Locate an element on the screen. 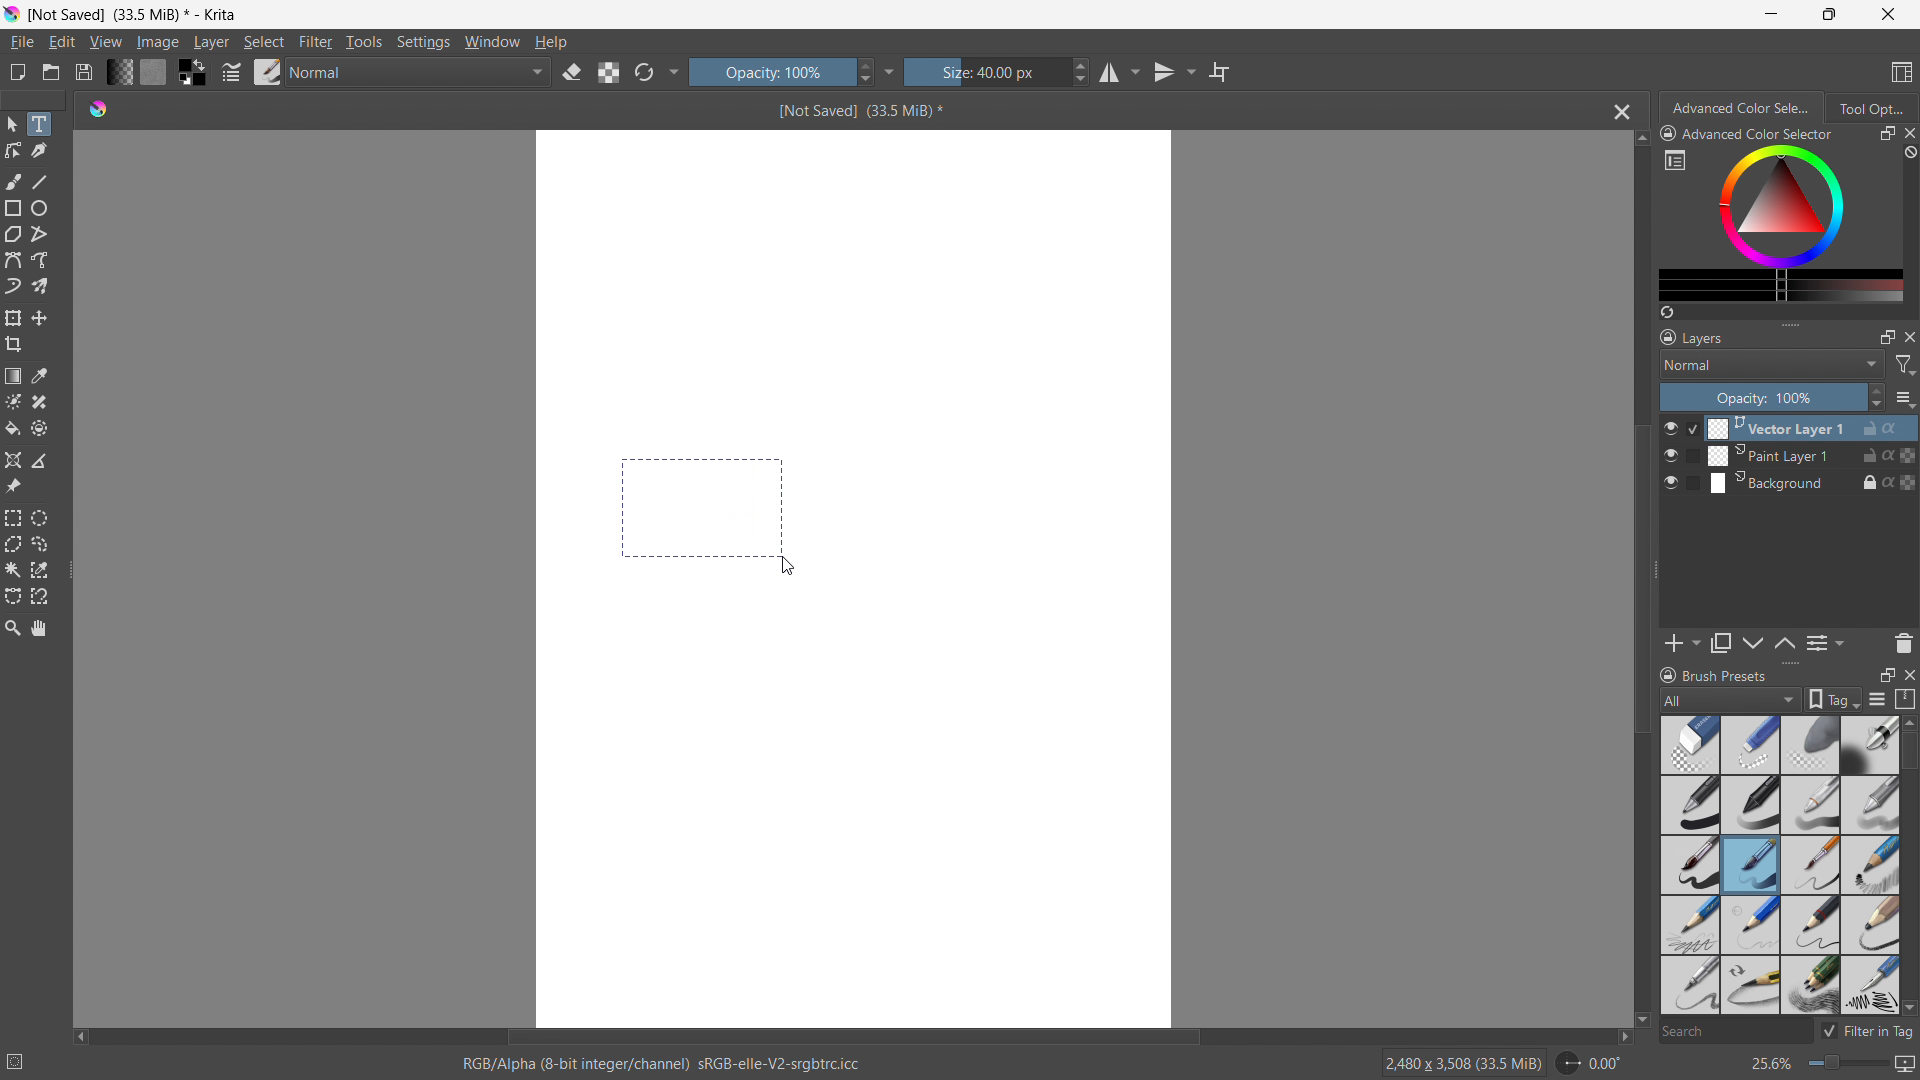 The width and height of the screenshot is (1920, 1080). maximize is located at coordinates (1887, 336).